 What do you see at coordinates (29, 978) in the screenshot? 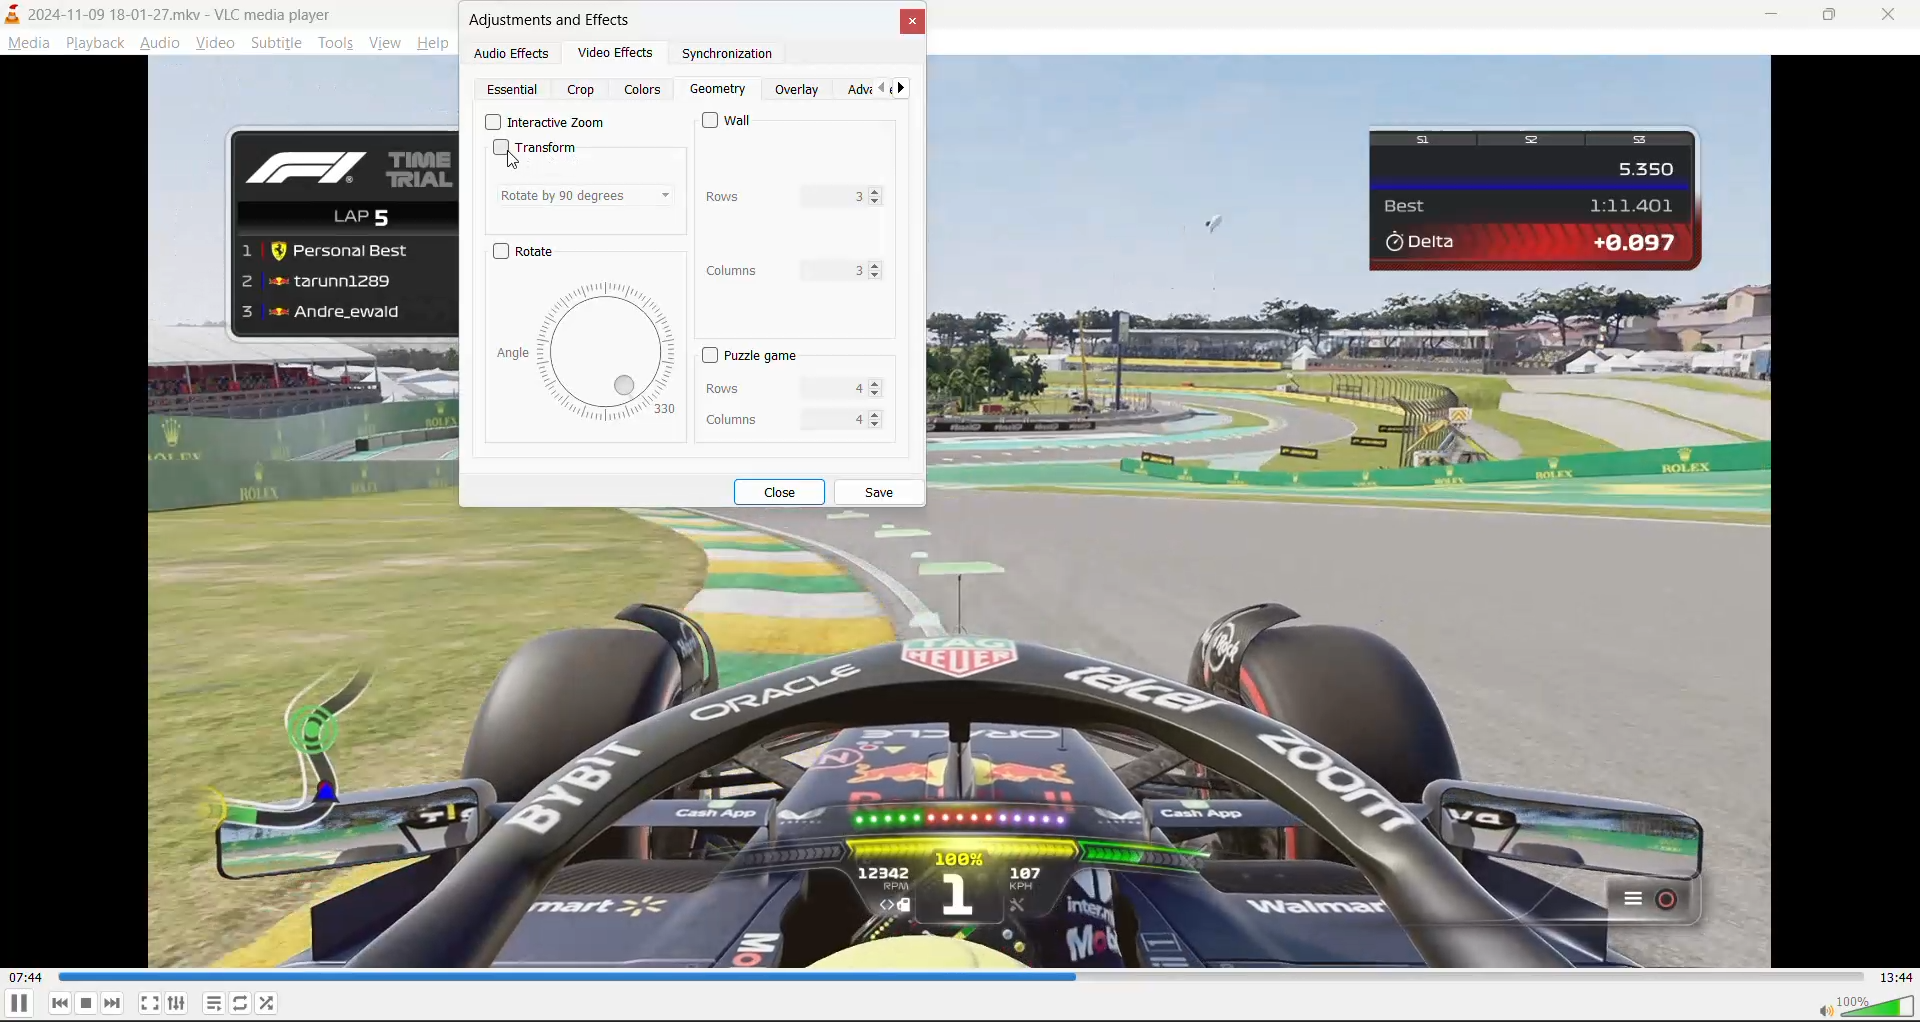
I see `current track time` at bounding box center [29, 978].